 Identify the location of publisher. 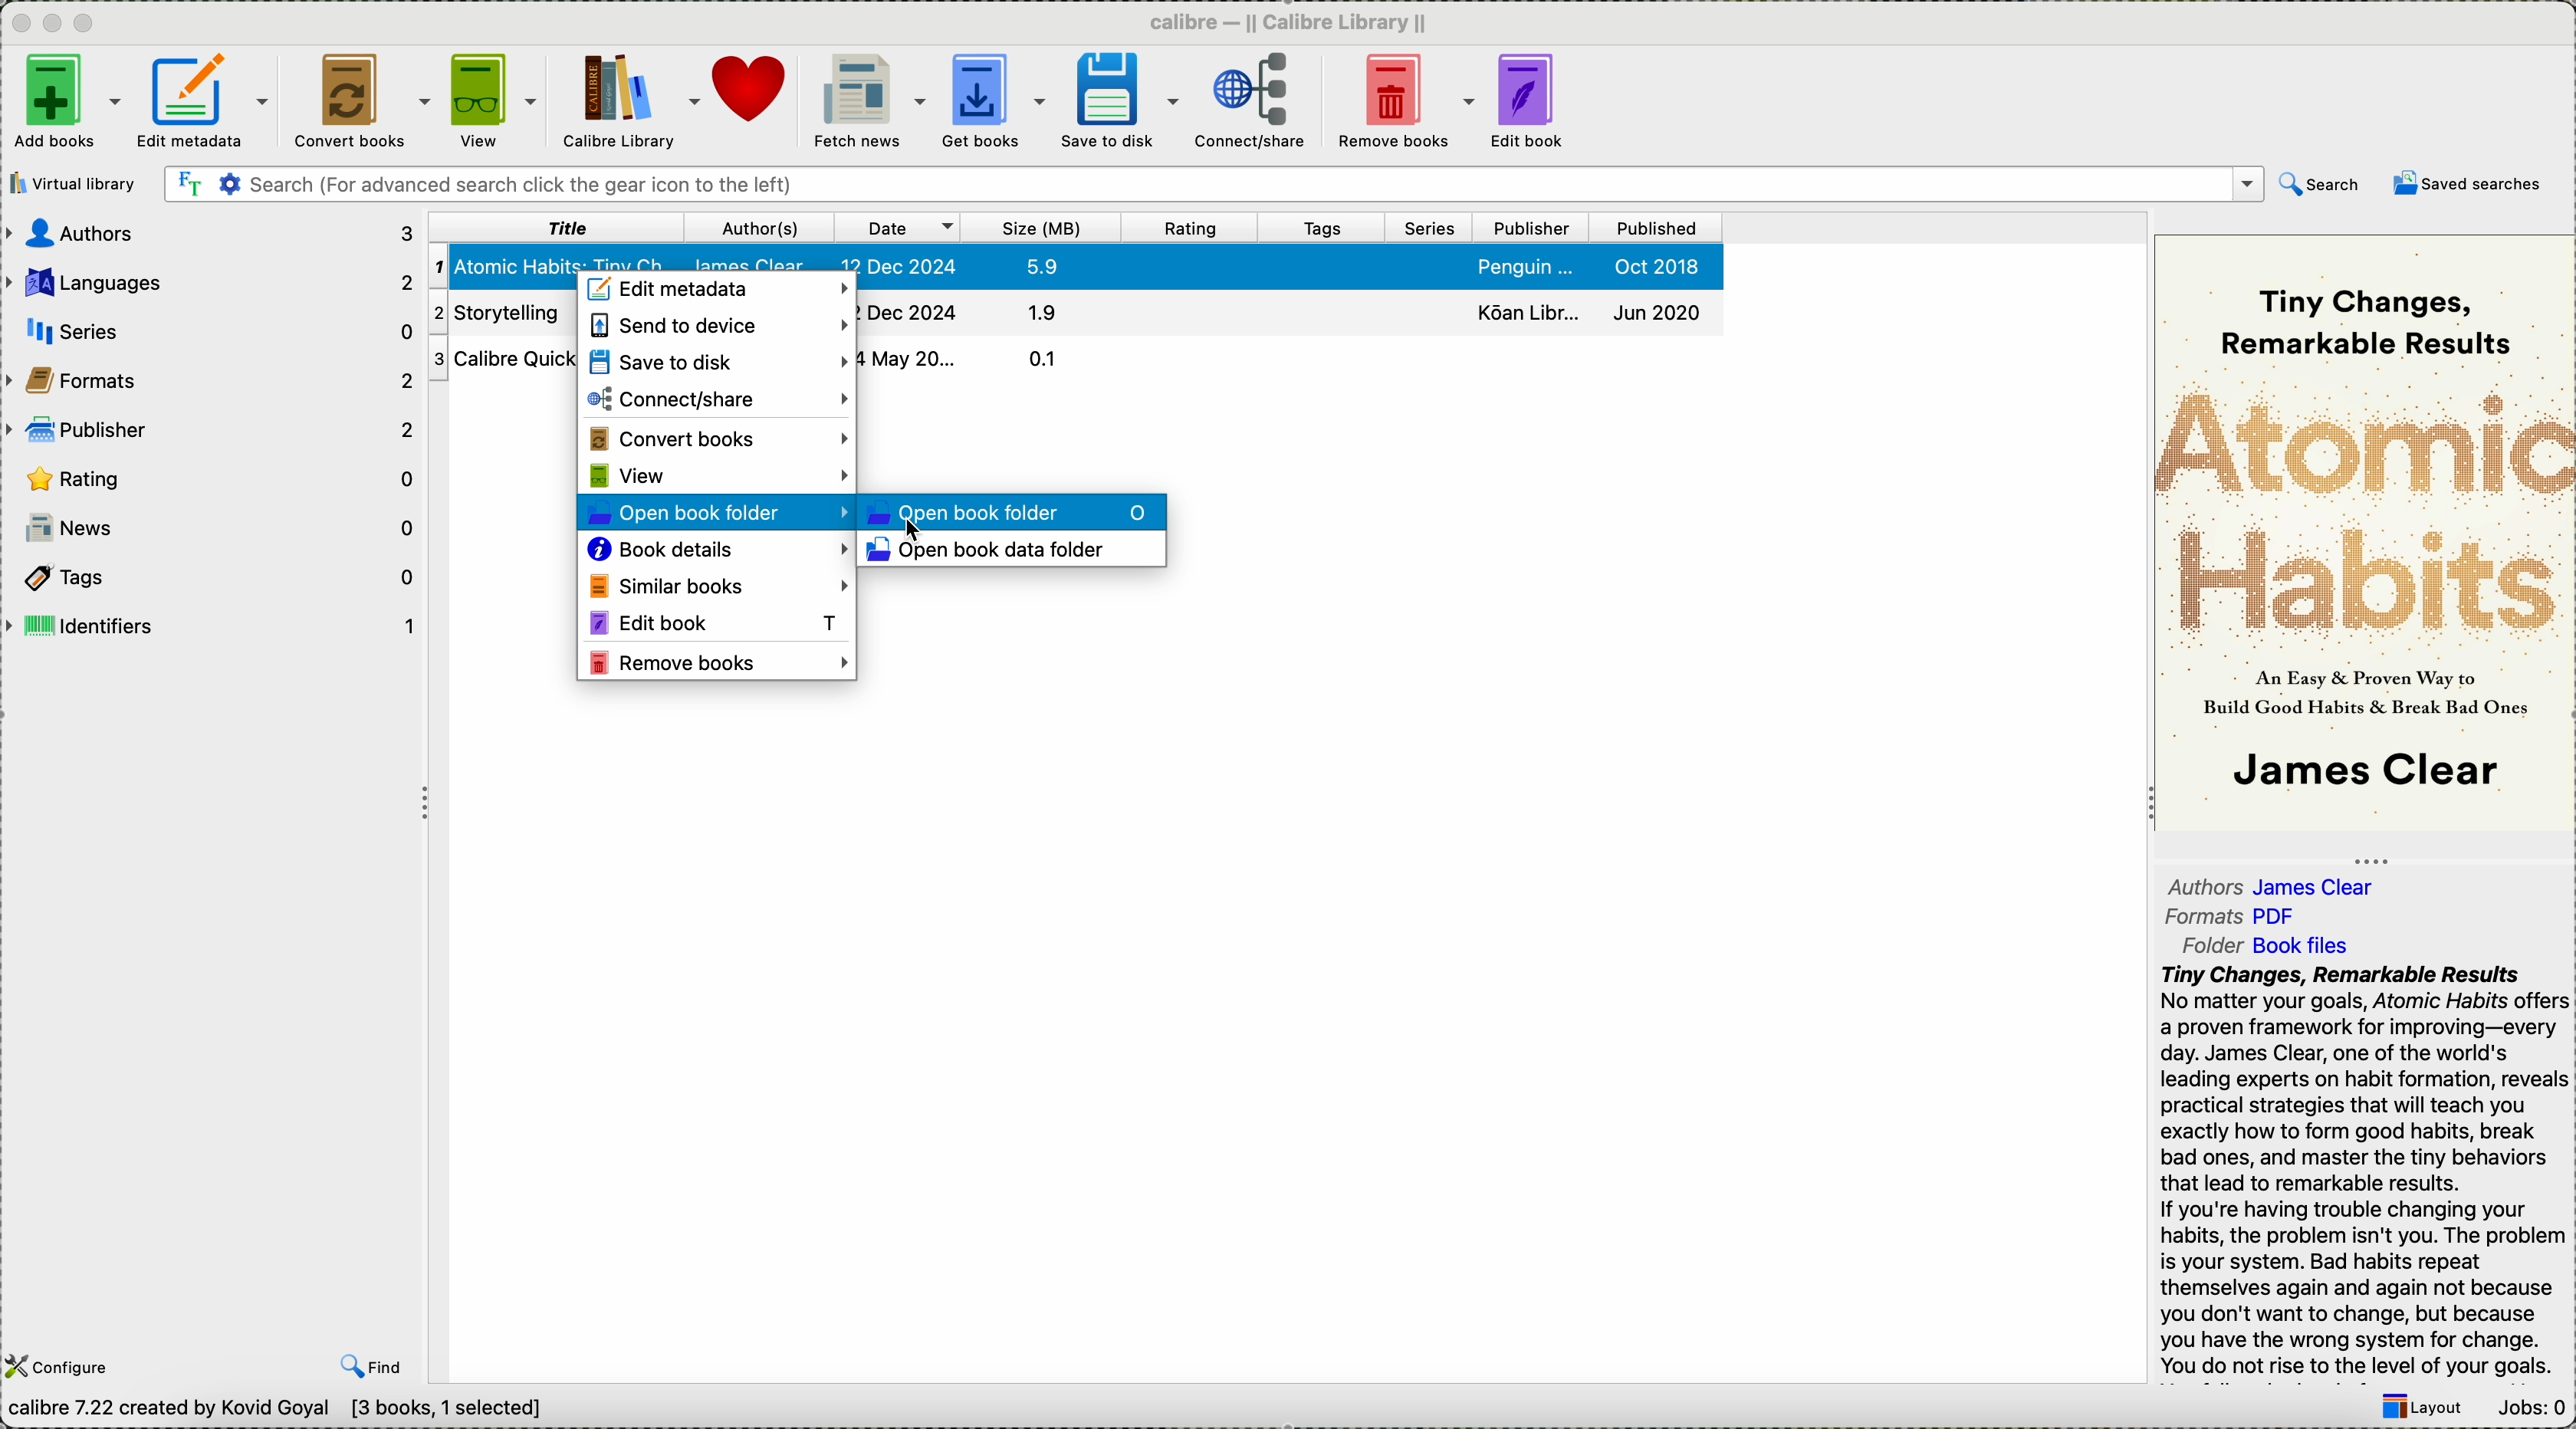
(213, 428).